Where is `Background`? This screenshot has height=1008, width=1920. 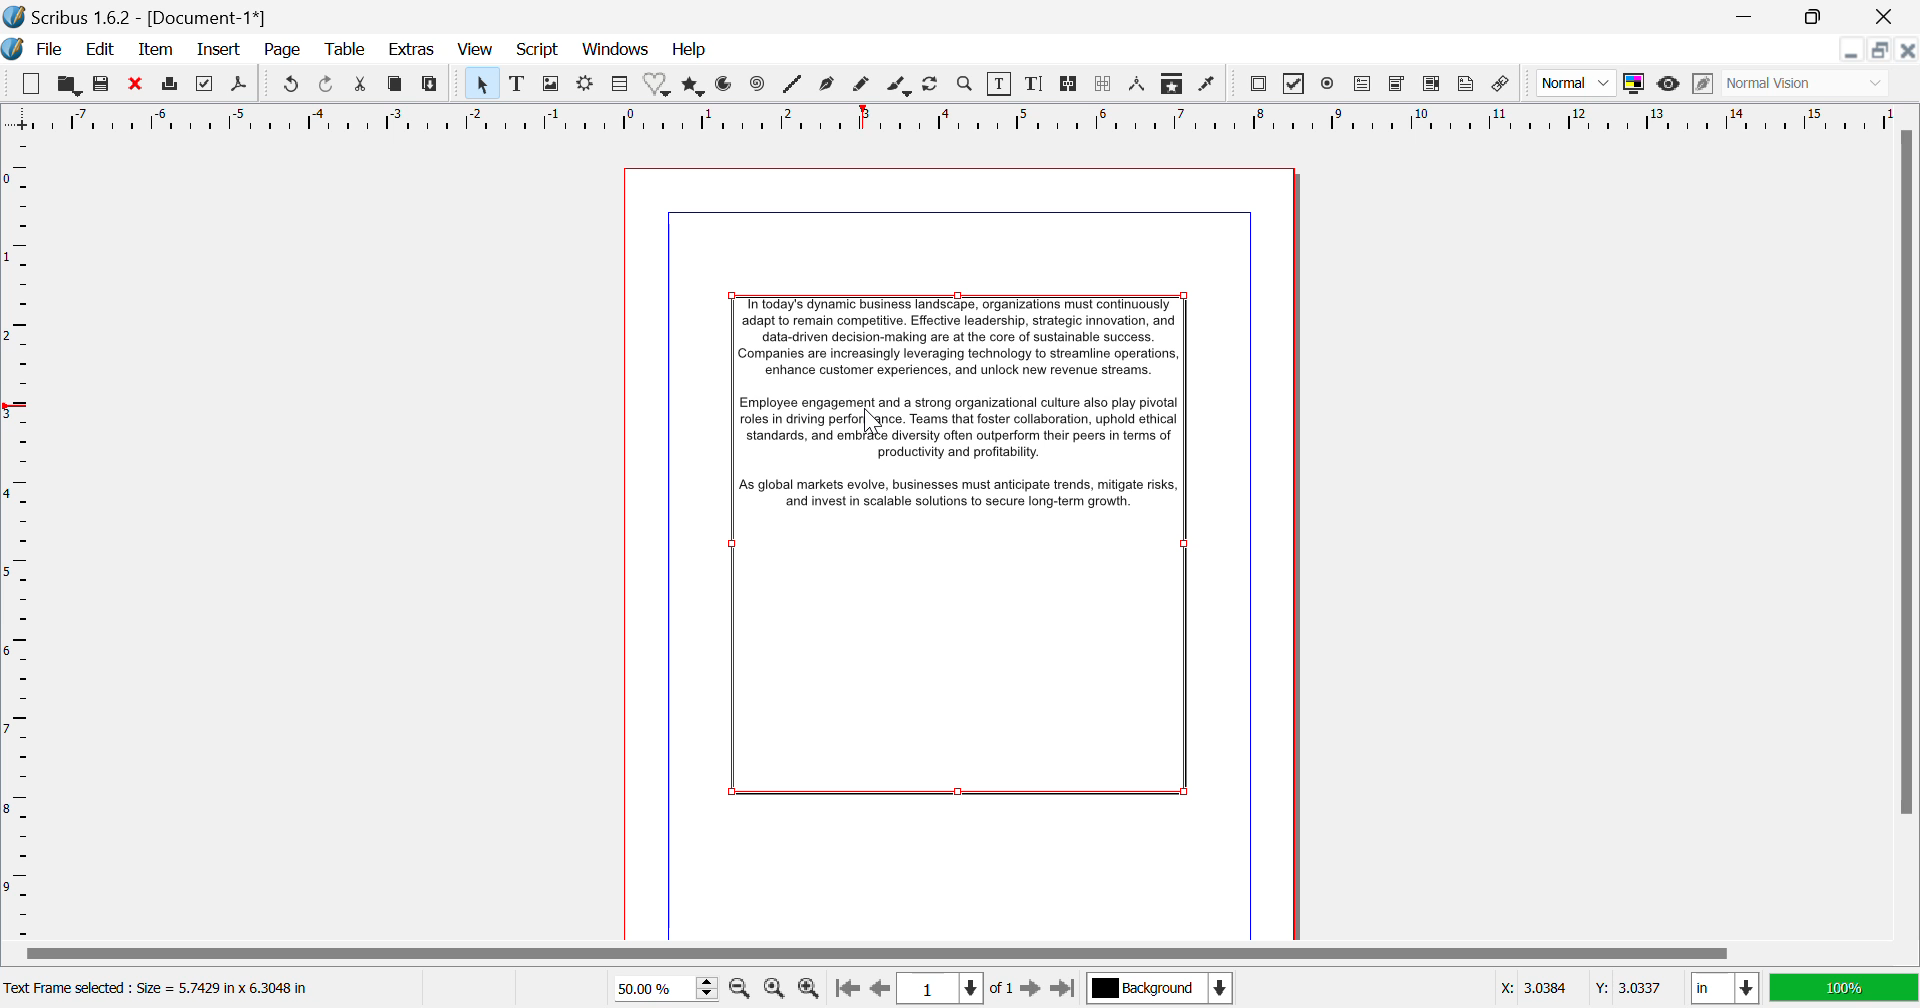 Background is located at coordinates (1158, 987).